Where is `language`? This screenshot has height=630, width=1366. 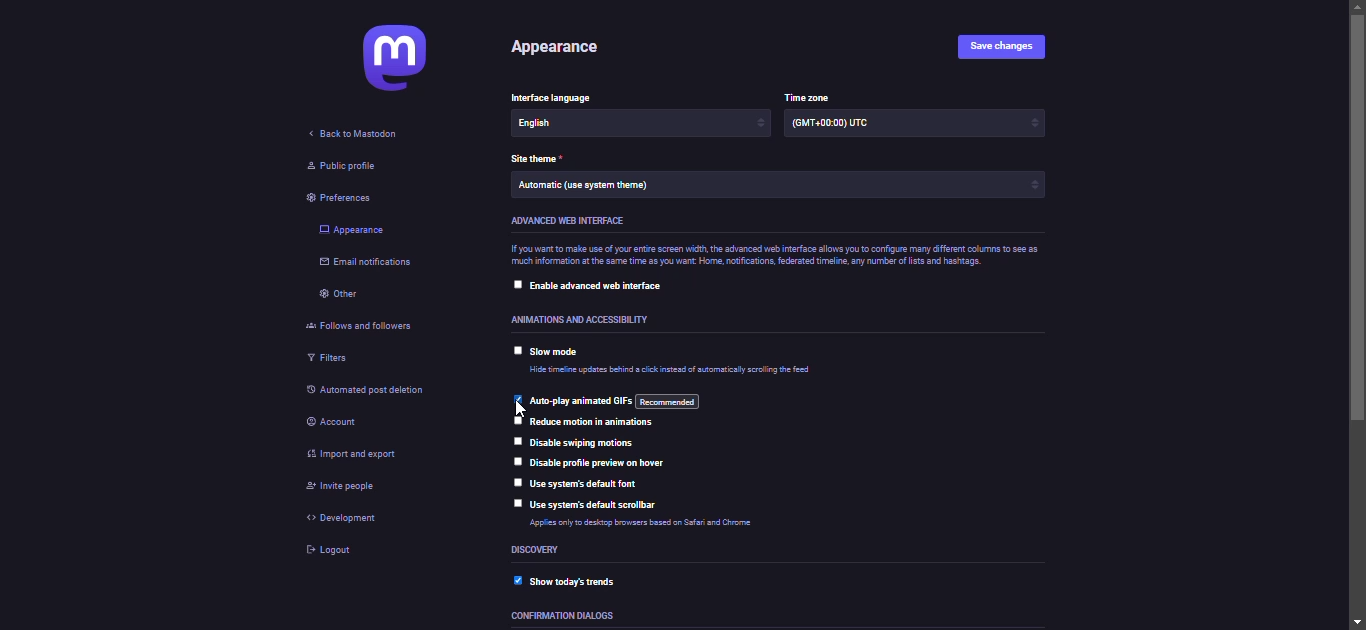 language is located at coordinates (558, 127).